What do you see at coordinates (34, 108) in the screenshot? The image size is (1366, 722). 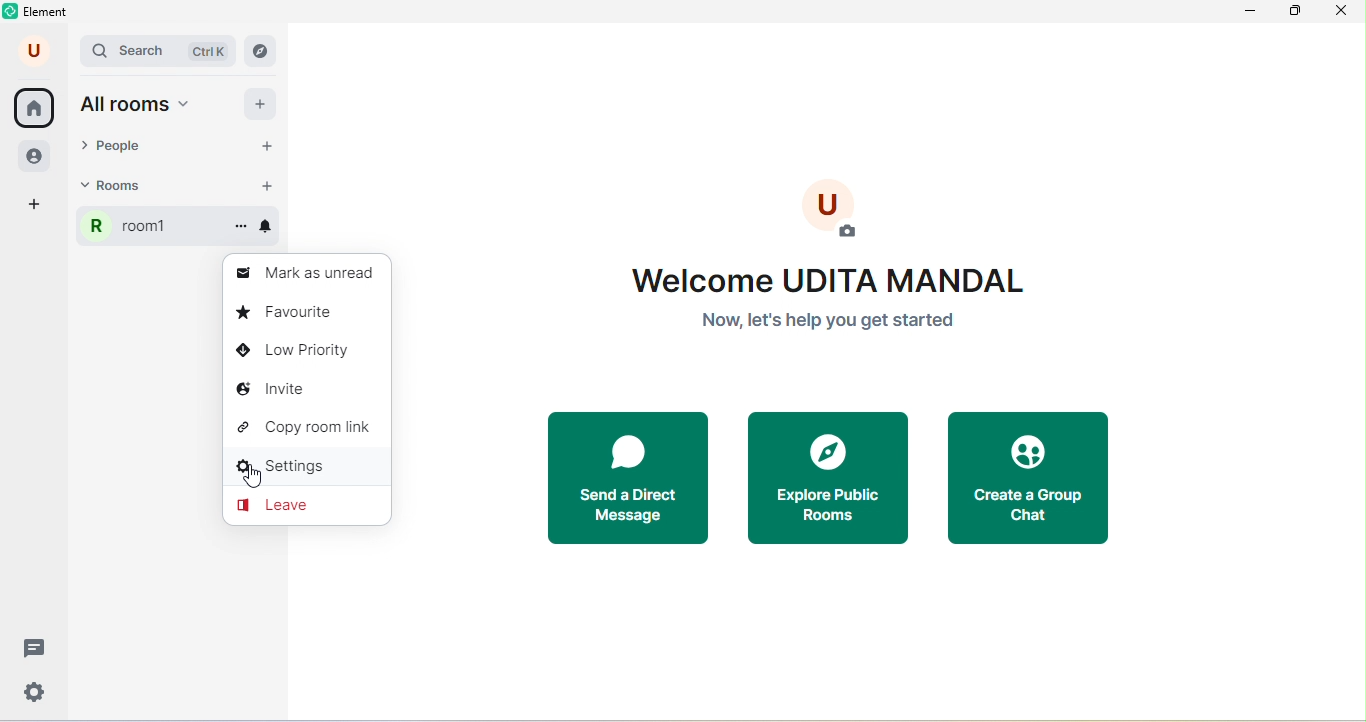 I see `home` at bounding box center [34, 108].